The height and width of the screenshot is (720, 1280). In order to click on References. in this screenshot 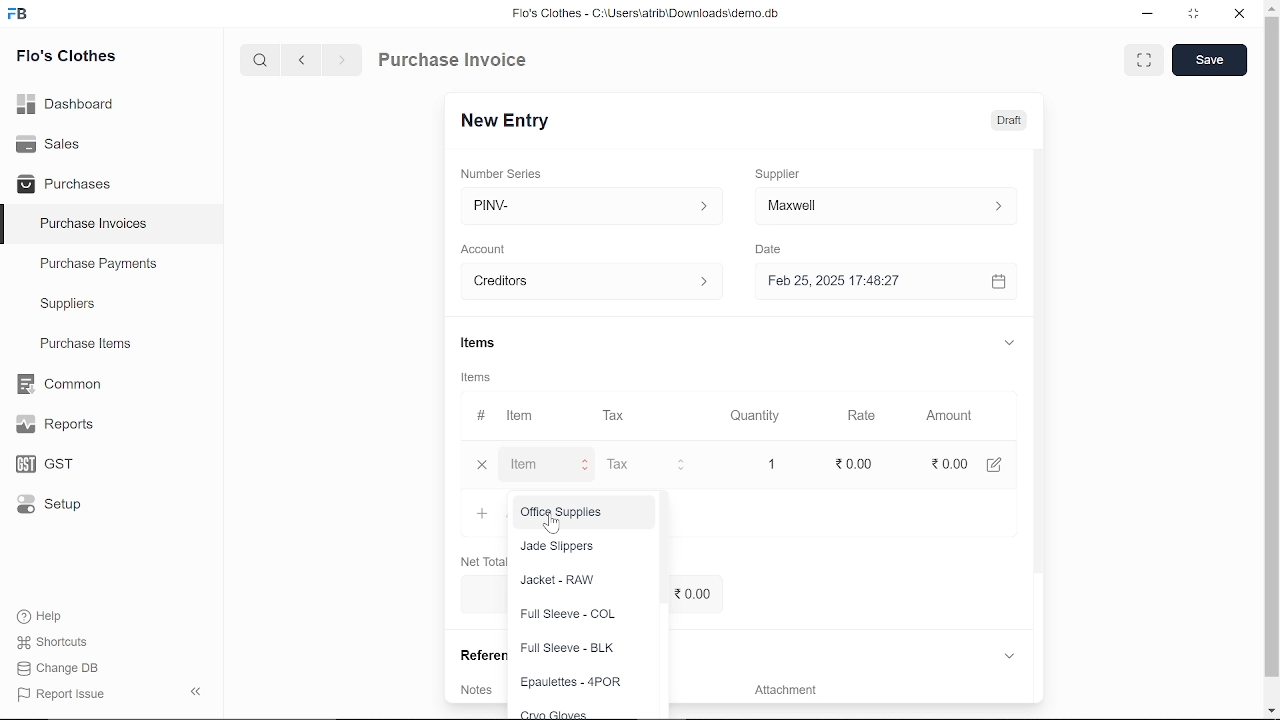, I will do `click(477, 654)`.